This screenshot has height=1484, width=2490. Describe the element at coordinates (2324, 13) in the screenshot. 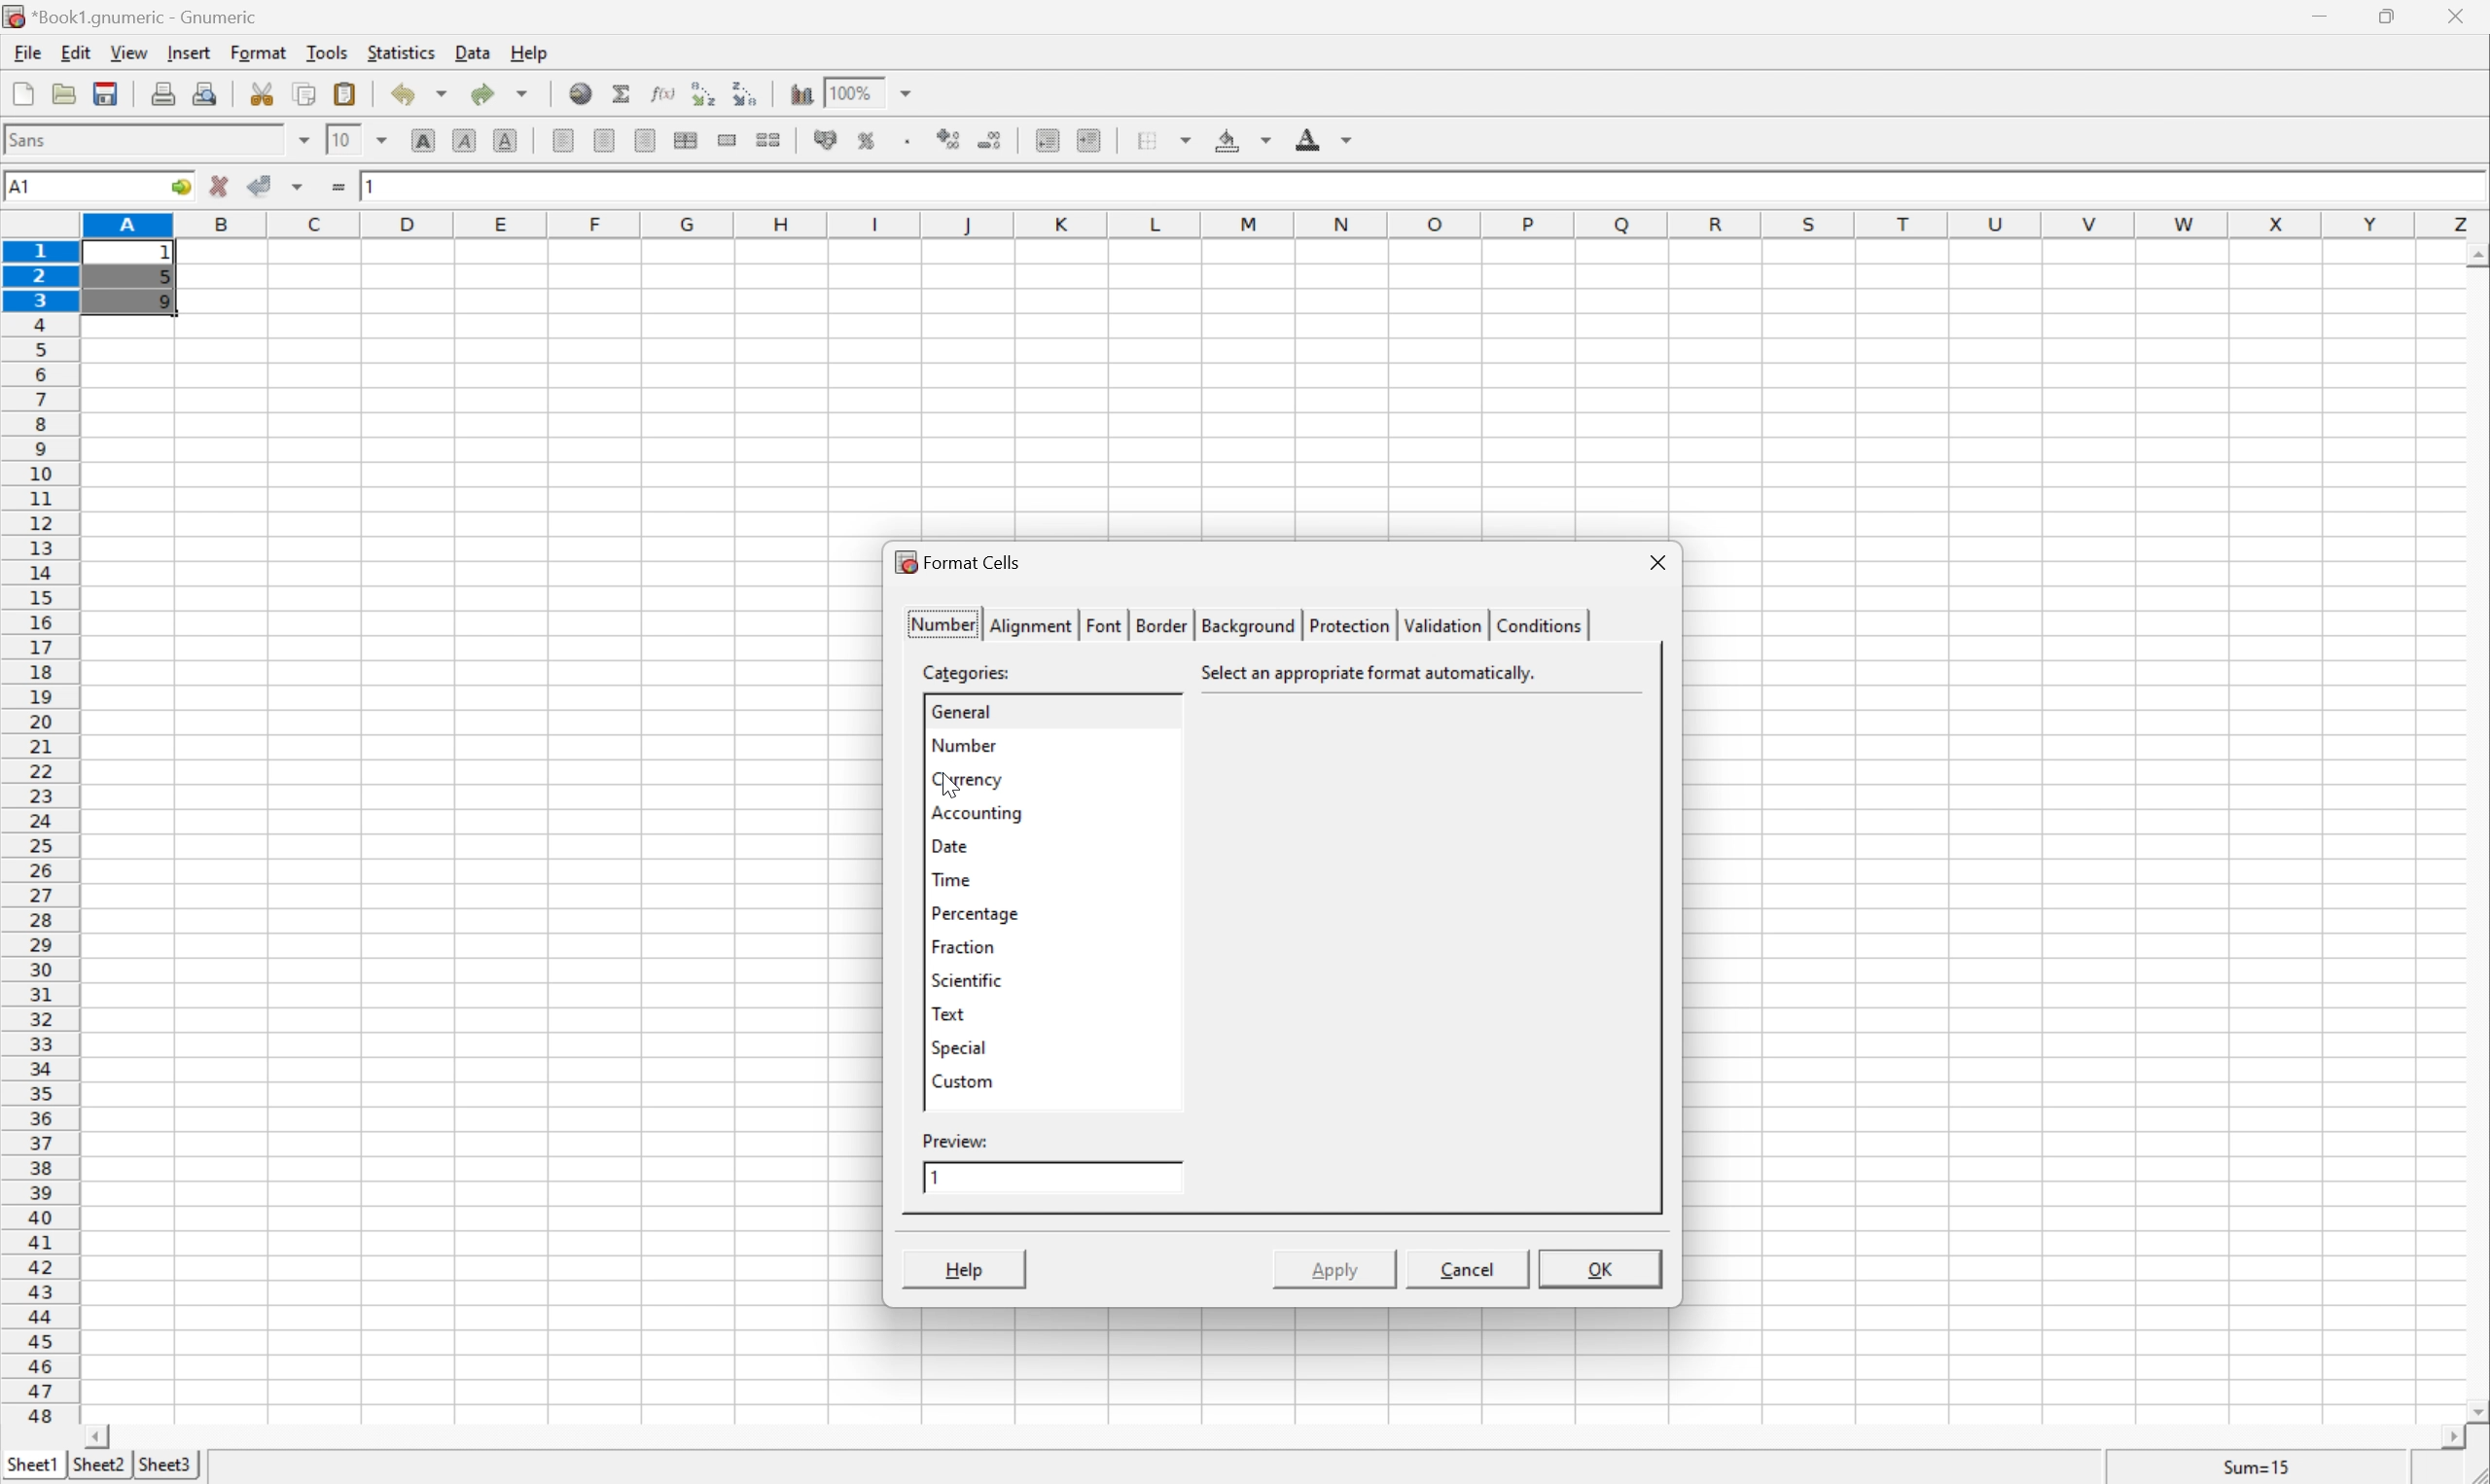

I see `minimize` at that location.